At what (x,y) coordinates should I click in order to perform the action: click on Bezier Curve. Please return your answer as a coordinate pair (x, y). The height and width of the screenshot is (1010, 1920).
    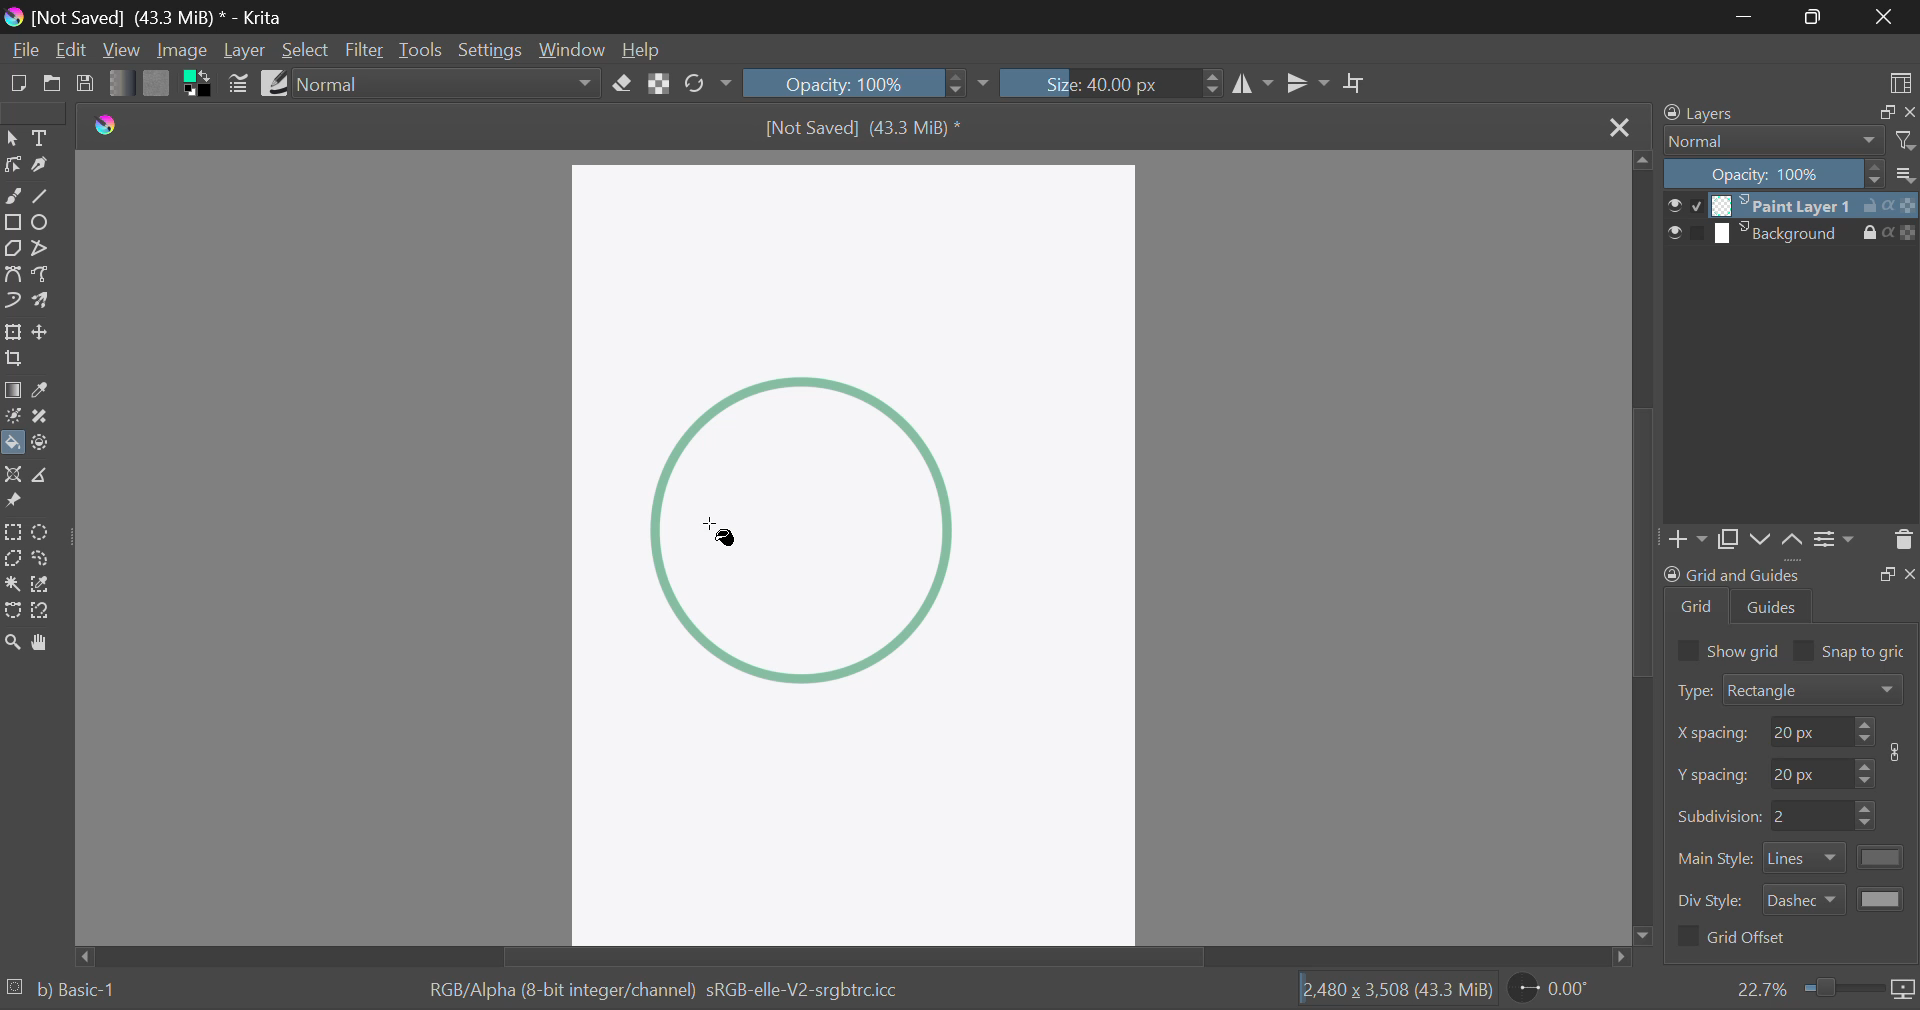
    Looking at the image, I should click on (13, 273).